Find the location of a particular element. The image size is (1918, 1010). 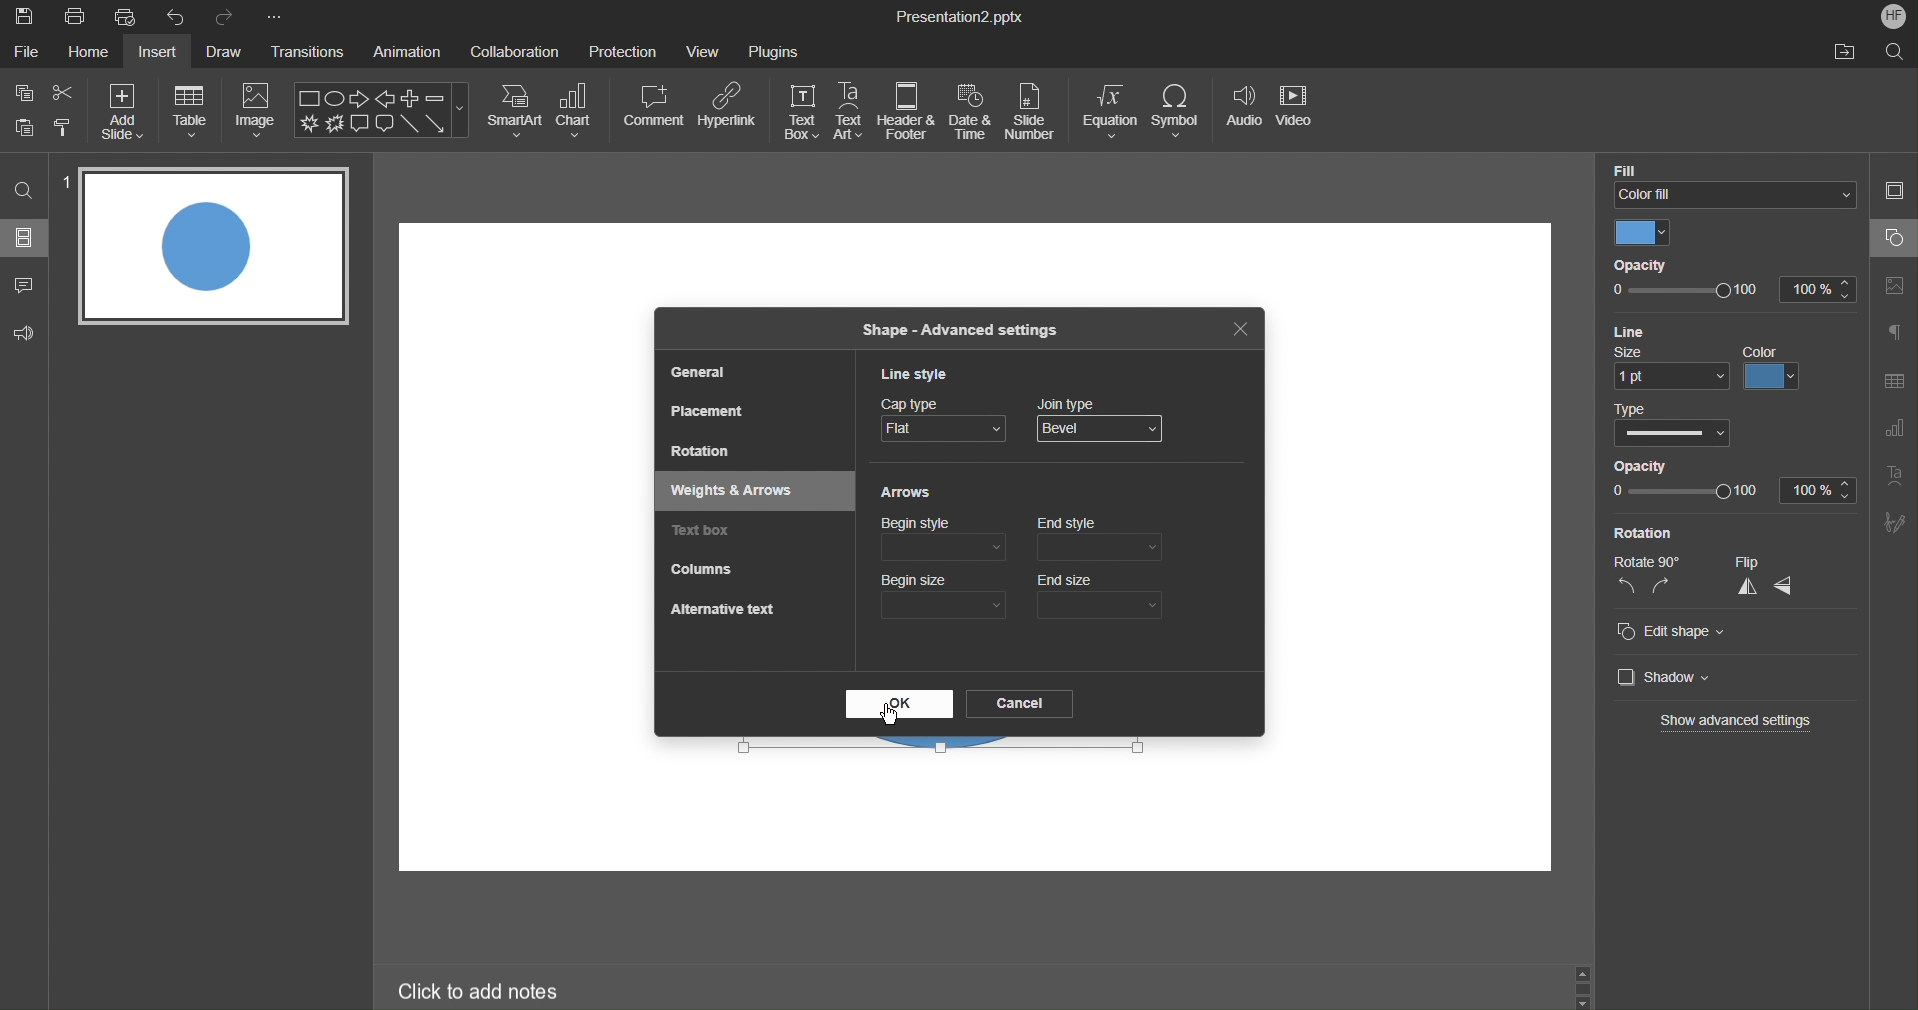

Text Art is located at coordinates (1896, 481).